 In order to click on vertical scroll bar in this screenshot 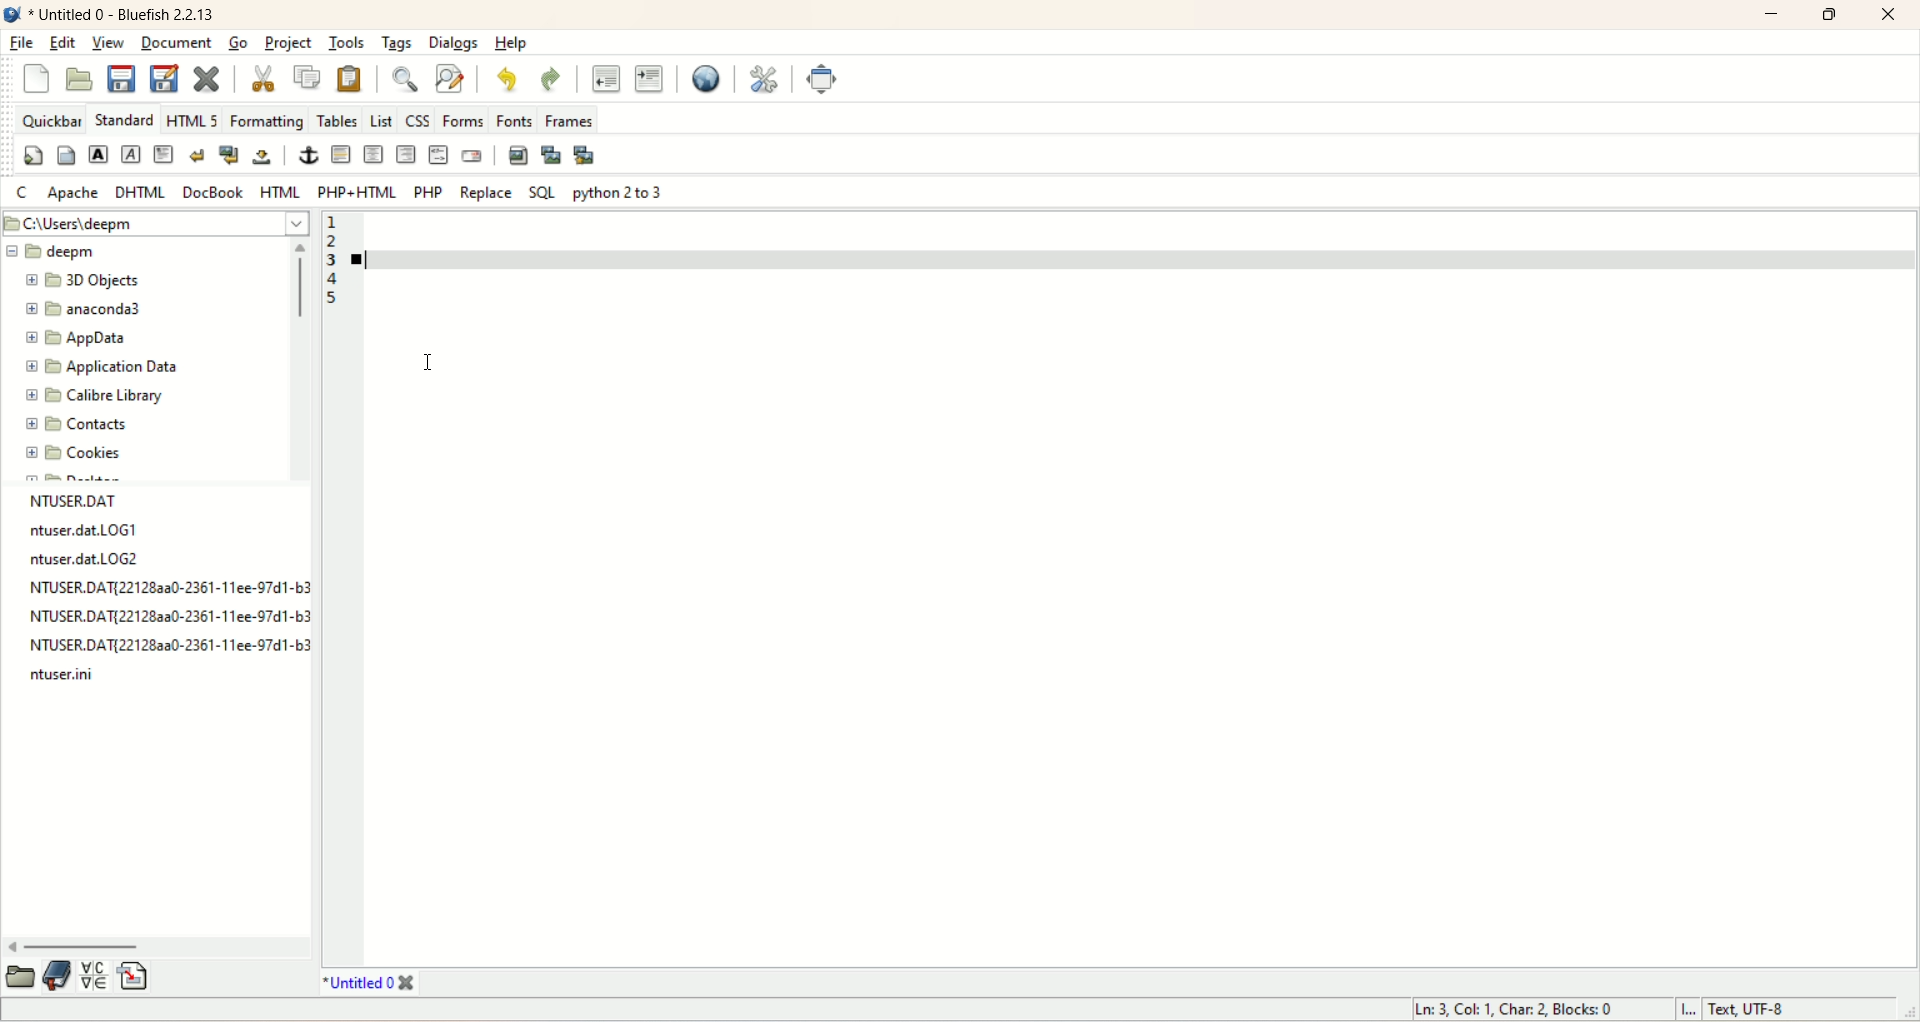, I will do `click(300, 361)`.